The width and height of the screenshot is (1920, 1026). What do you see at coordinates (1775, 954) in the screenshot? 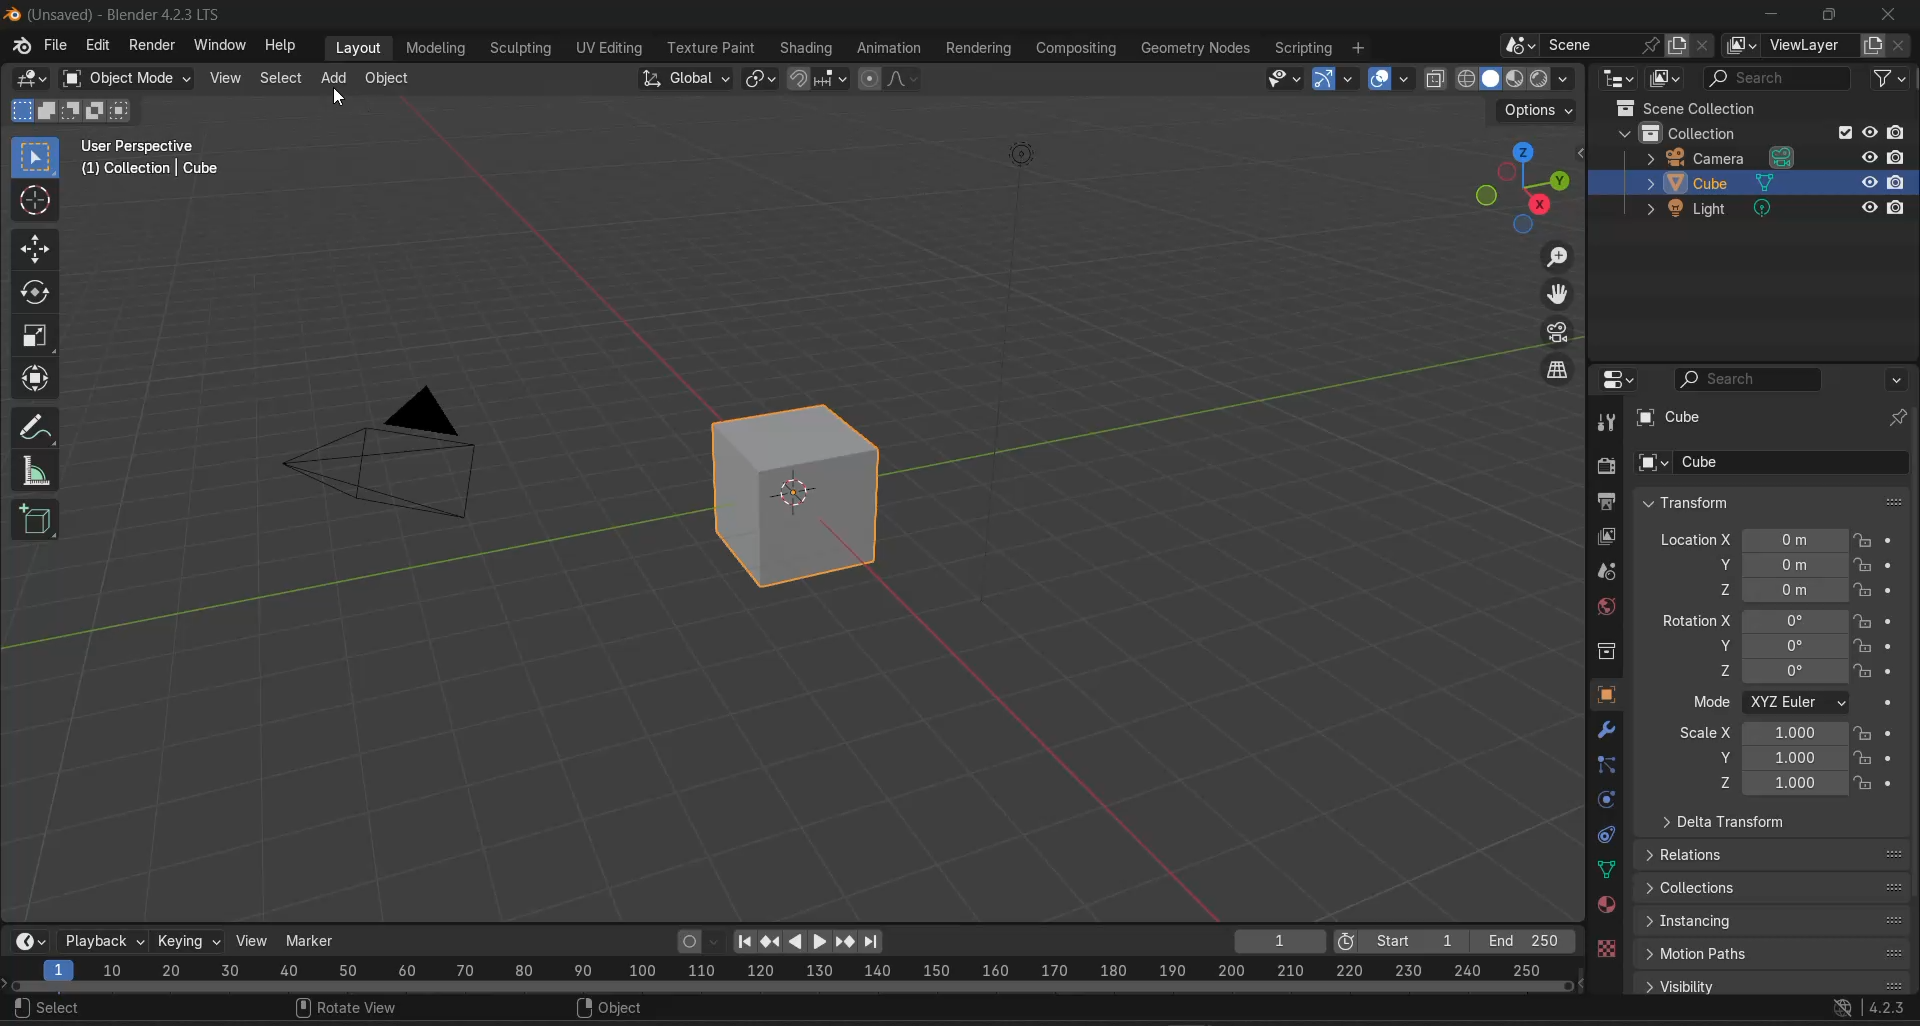
I see `motion paths` at bounding box center [1775, 954].